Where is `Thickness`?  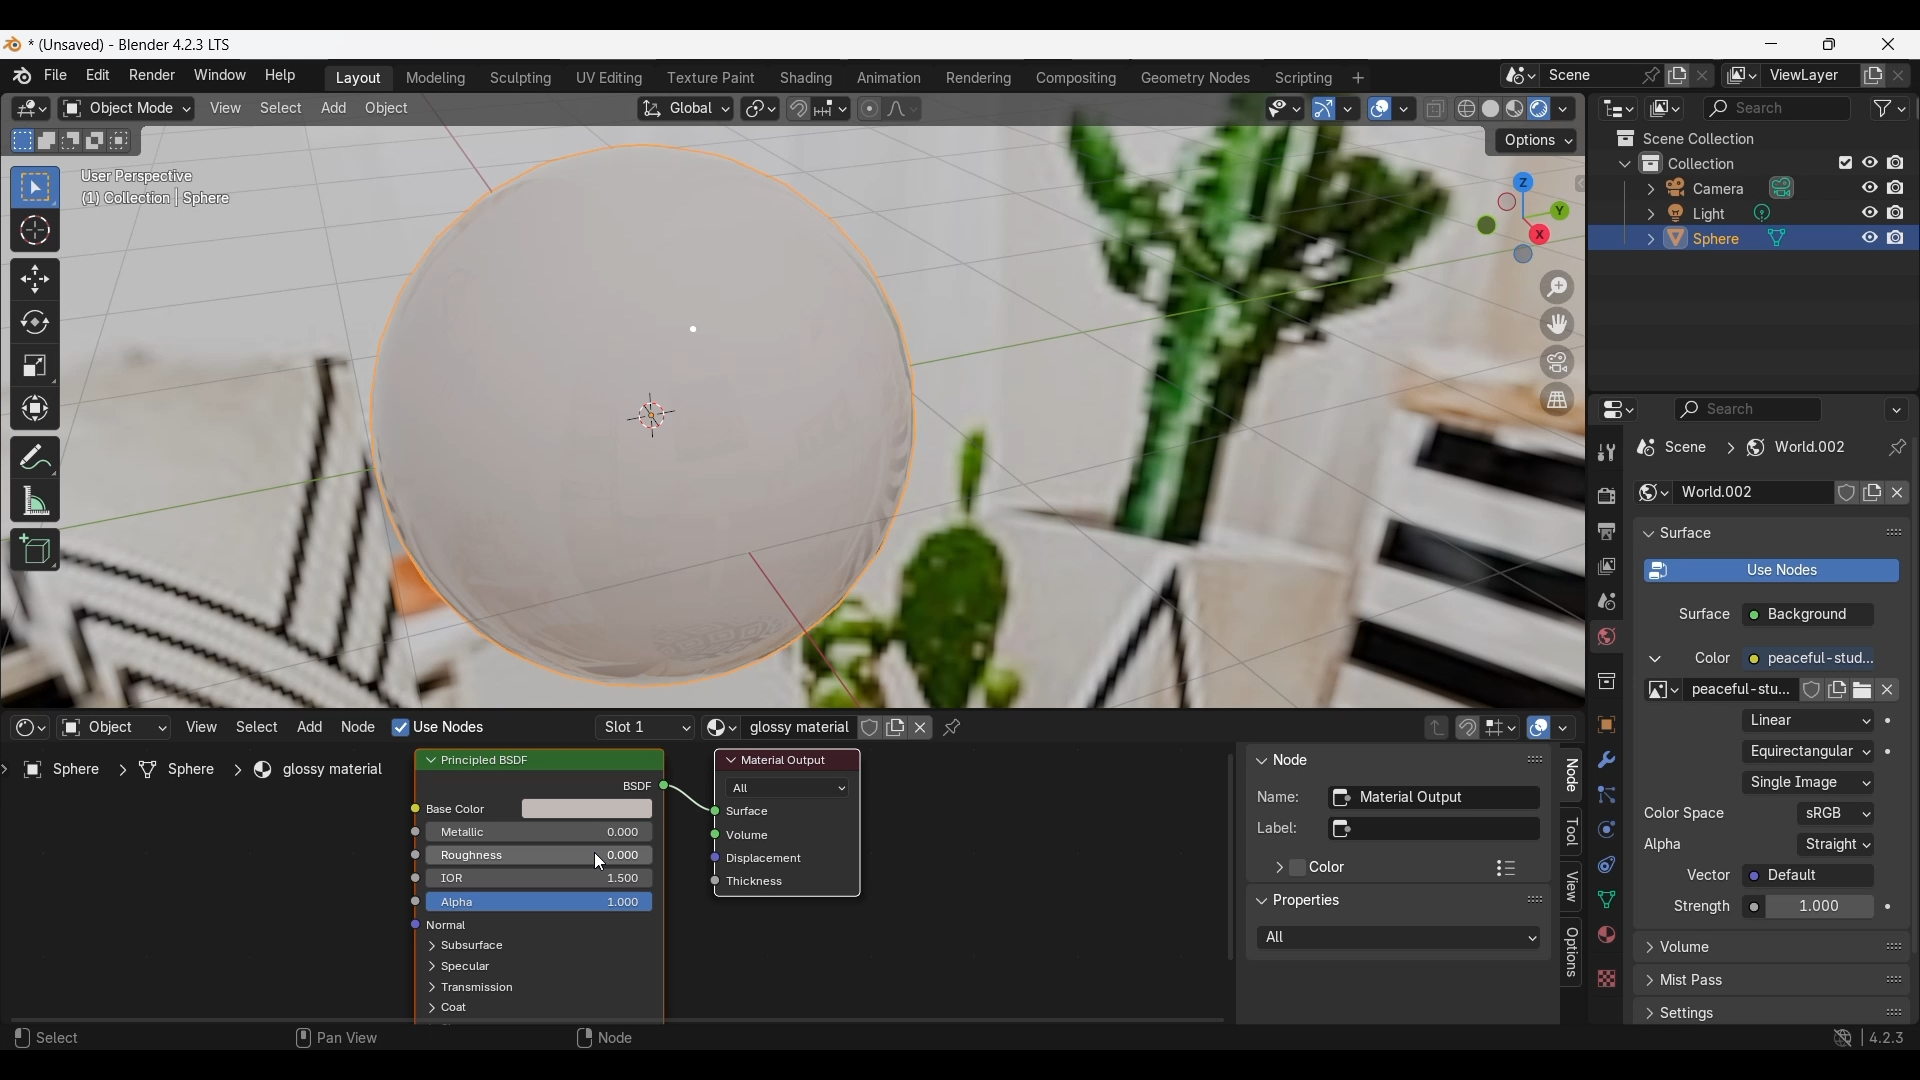 Thickness is located at coordinates (759, 882).